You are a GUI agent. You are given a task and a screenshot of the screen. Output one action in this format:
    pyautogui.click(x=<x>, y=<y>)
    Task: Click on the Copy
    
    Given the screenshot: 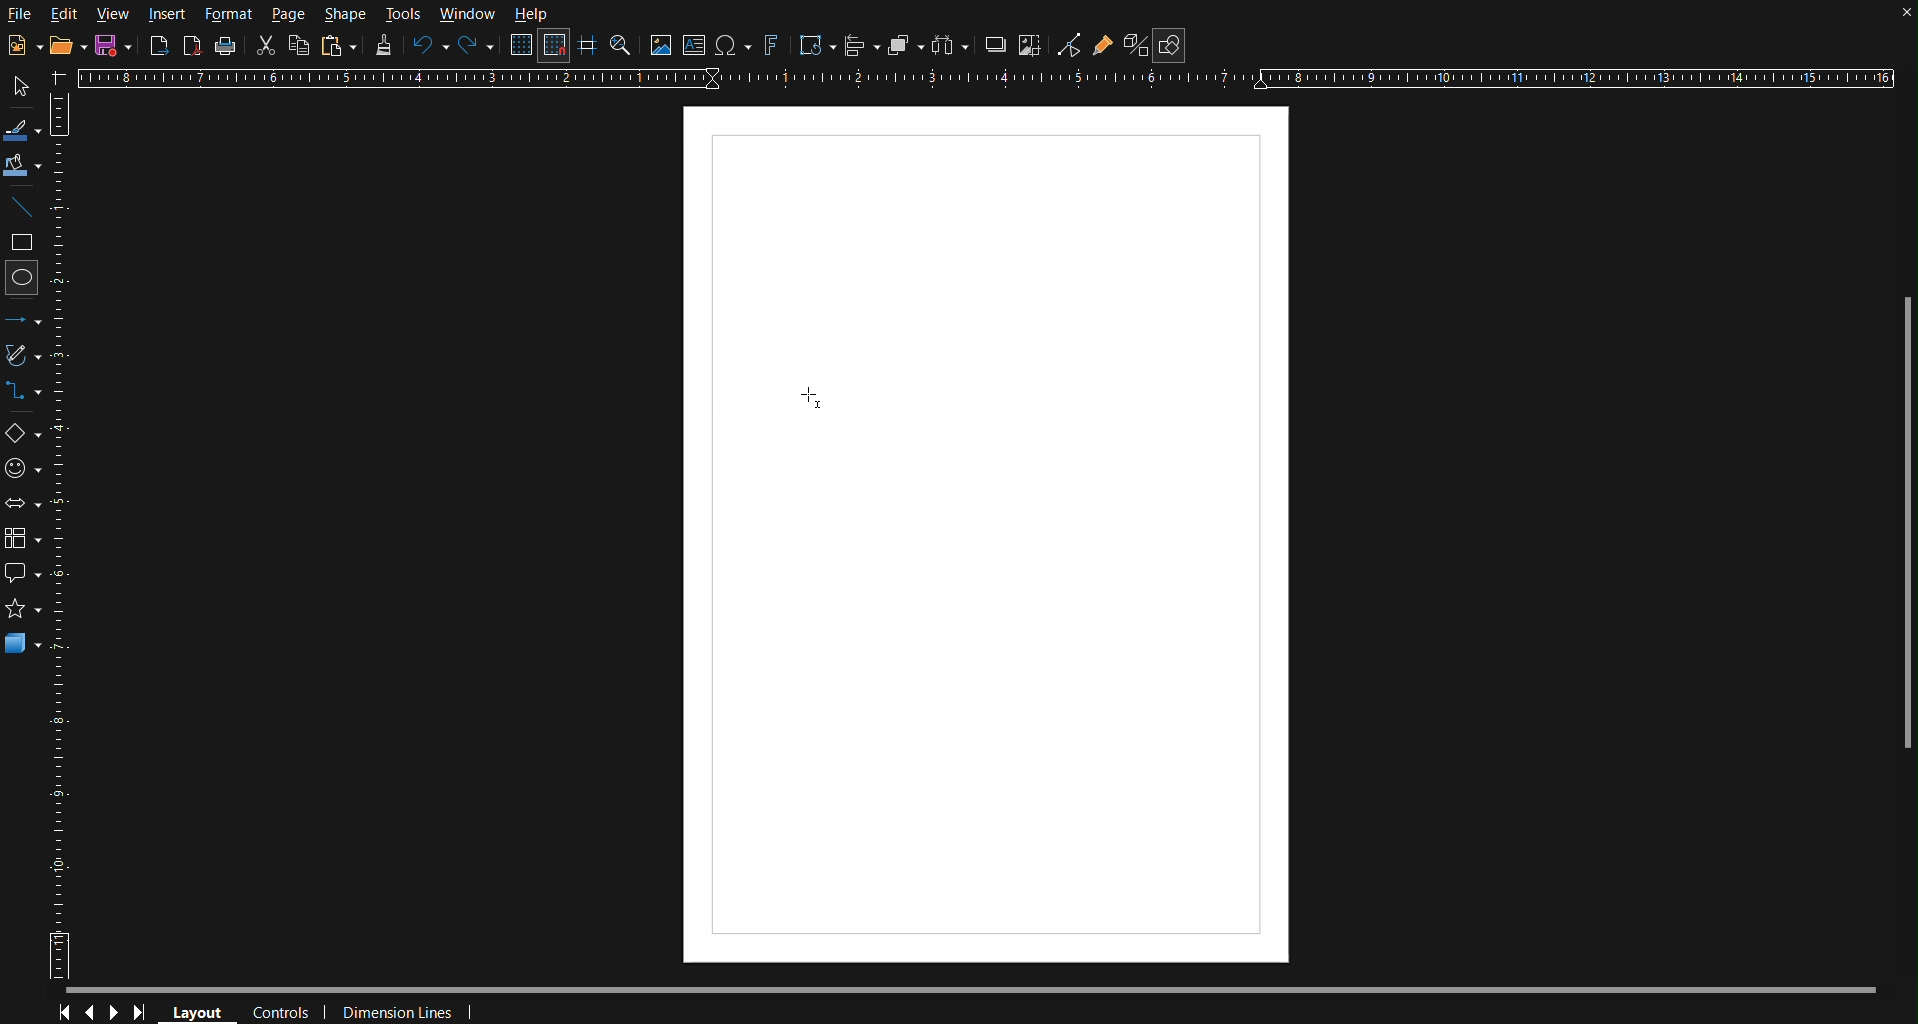 What is the action you would take?
    pyautogui.click(x=299, y=45)
    